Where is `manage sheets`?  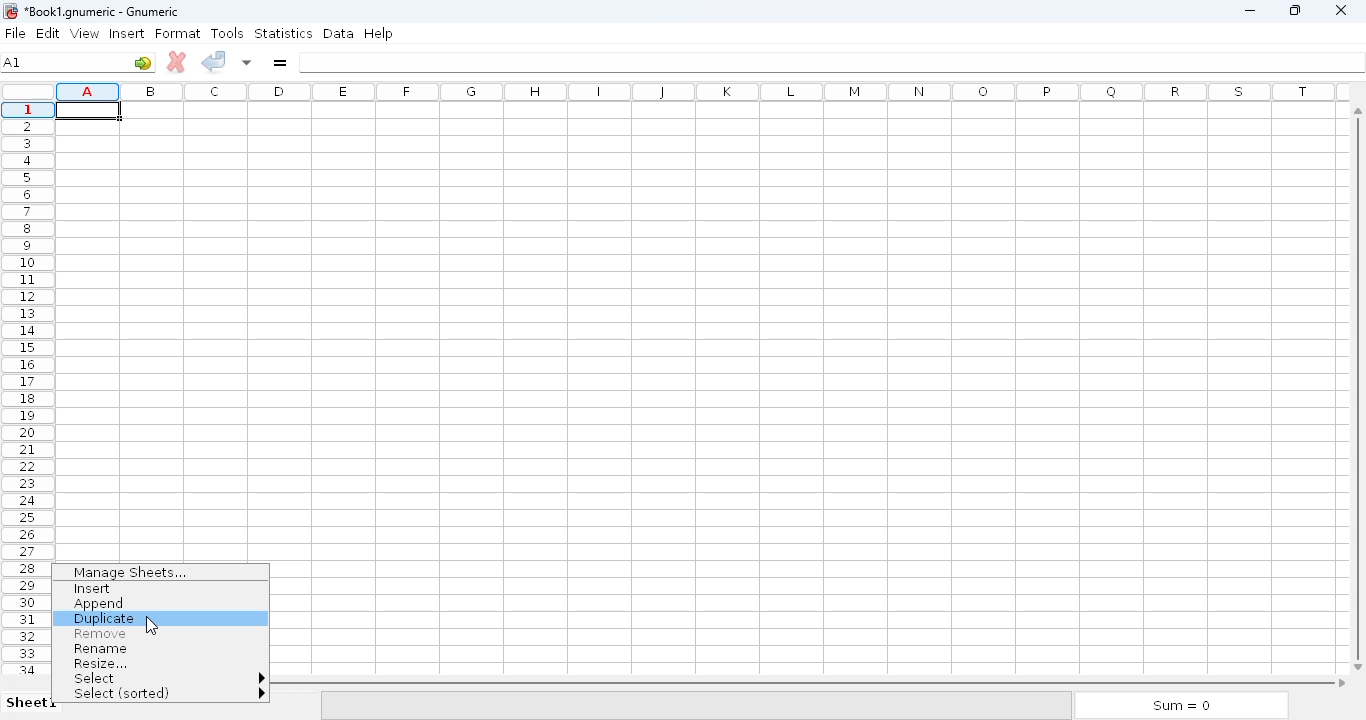
manage sheets is located at coordinates (133, 573).